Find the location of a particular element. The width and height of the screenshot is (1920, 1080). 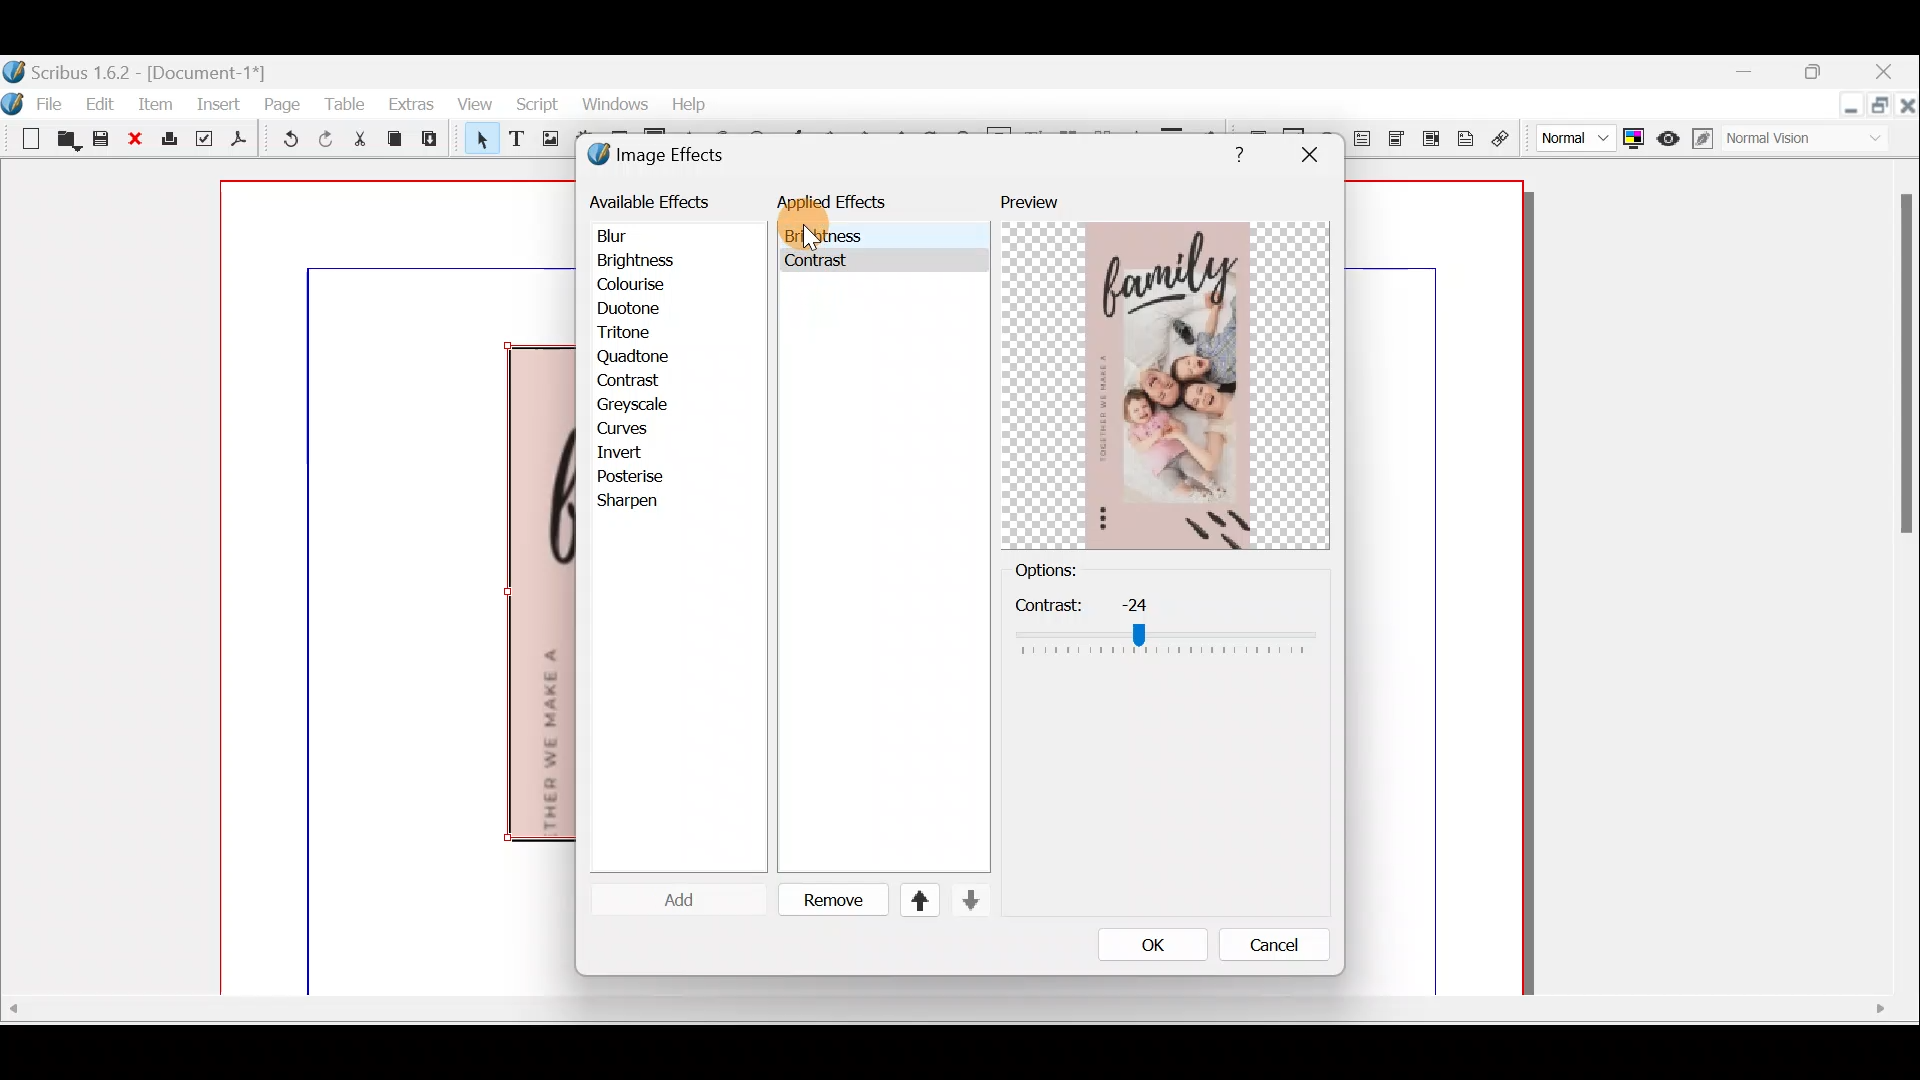

Duotone is located at coordinates (633, 311).